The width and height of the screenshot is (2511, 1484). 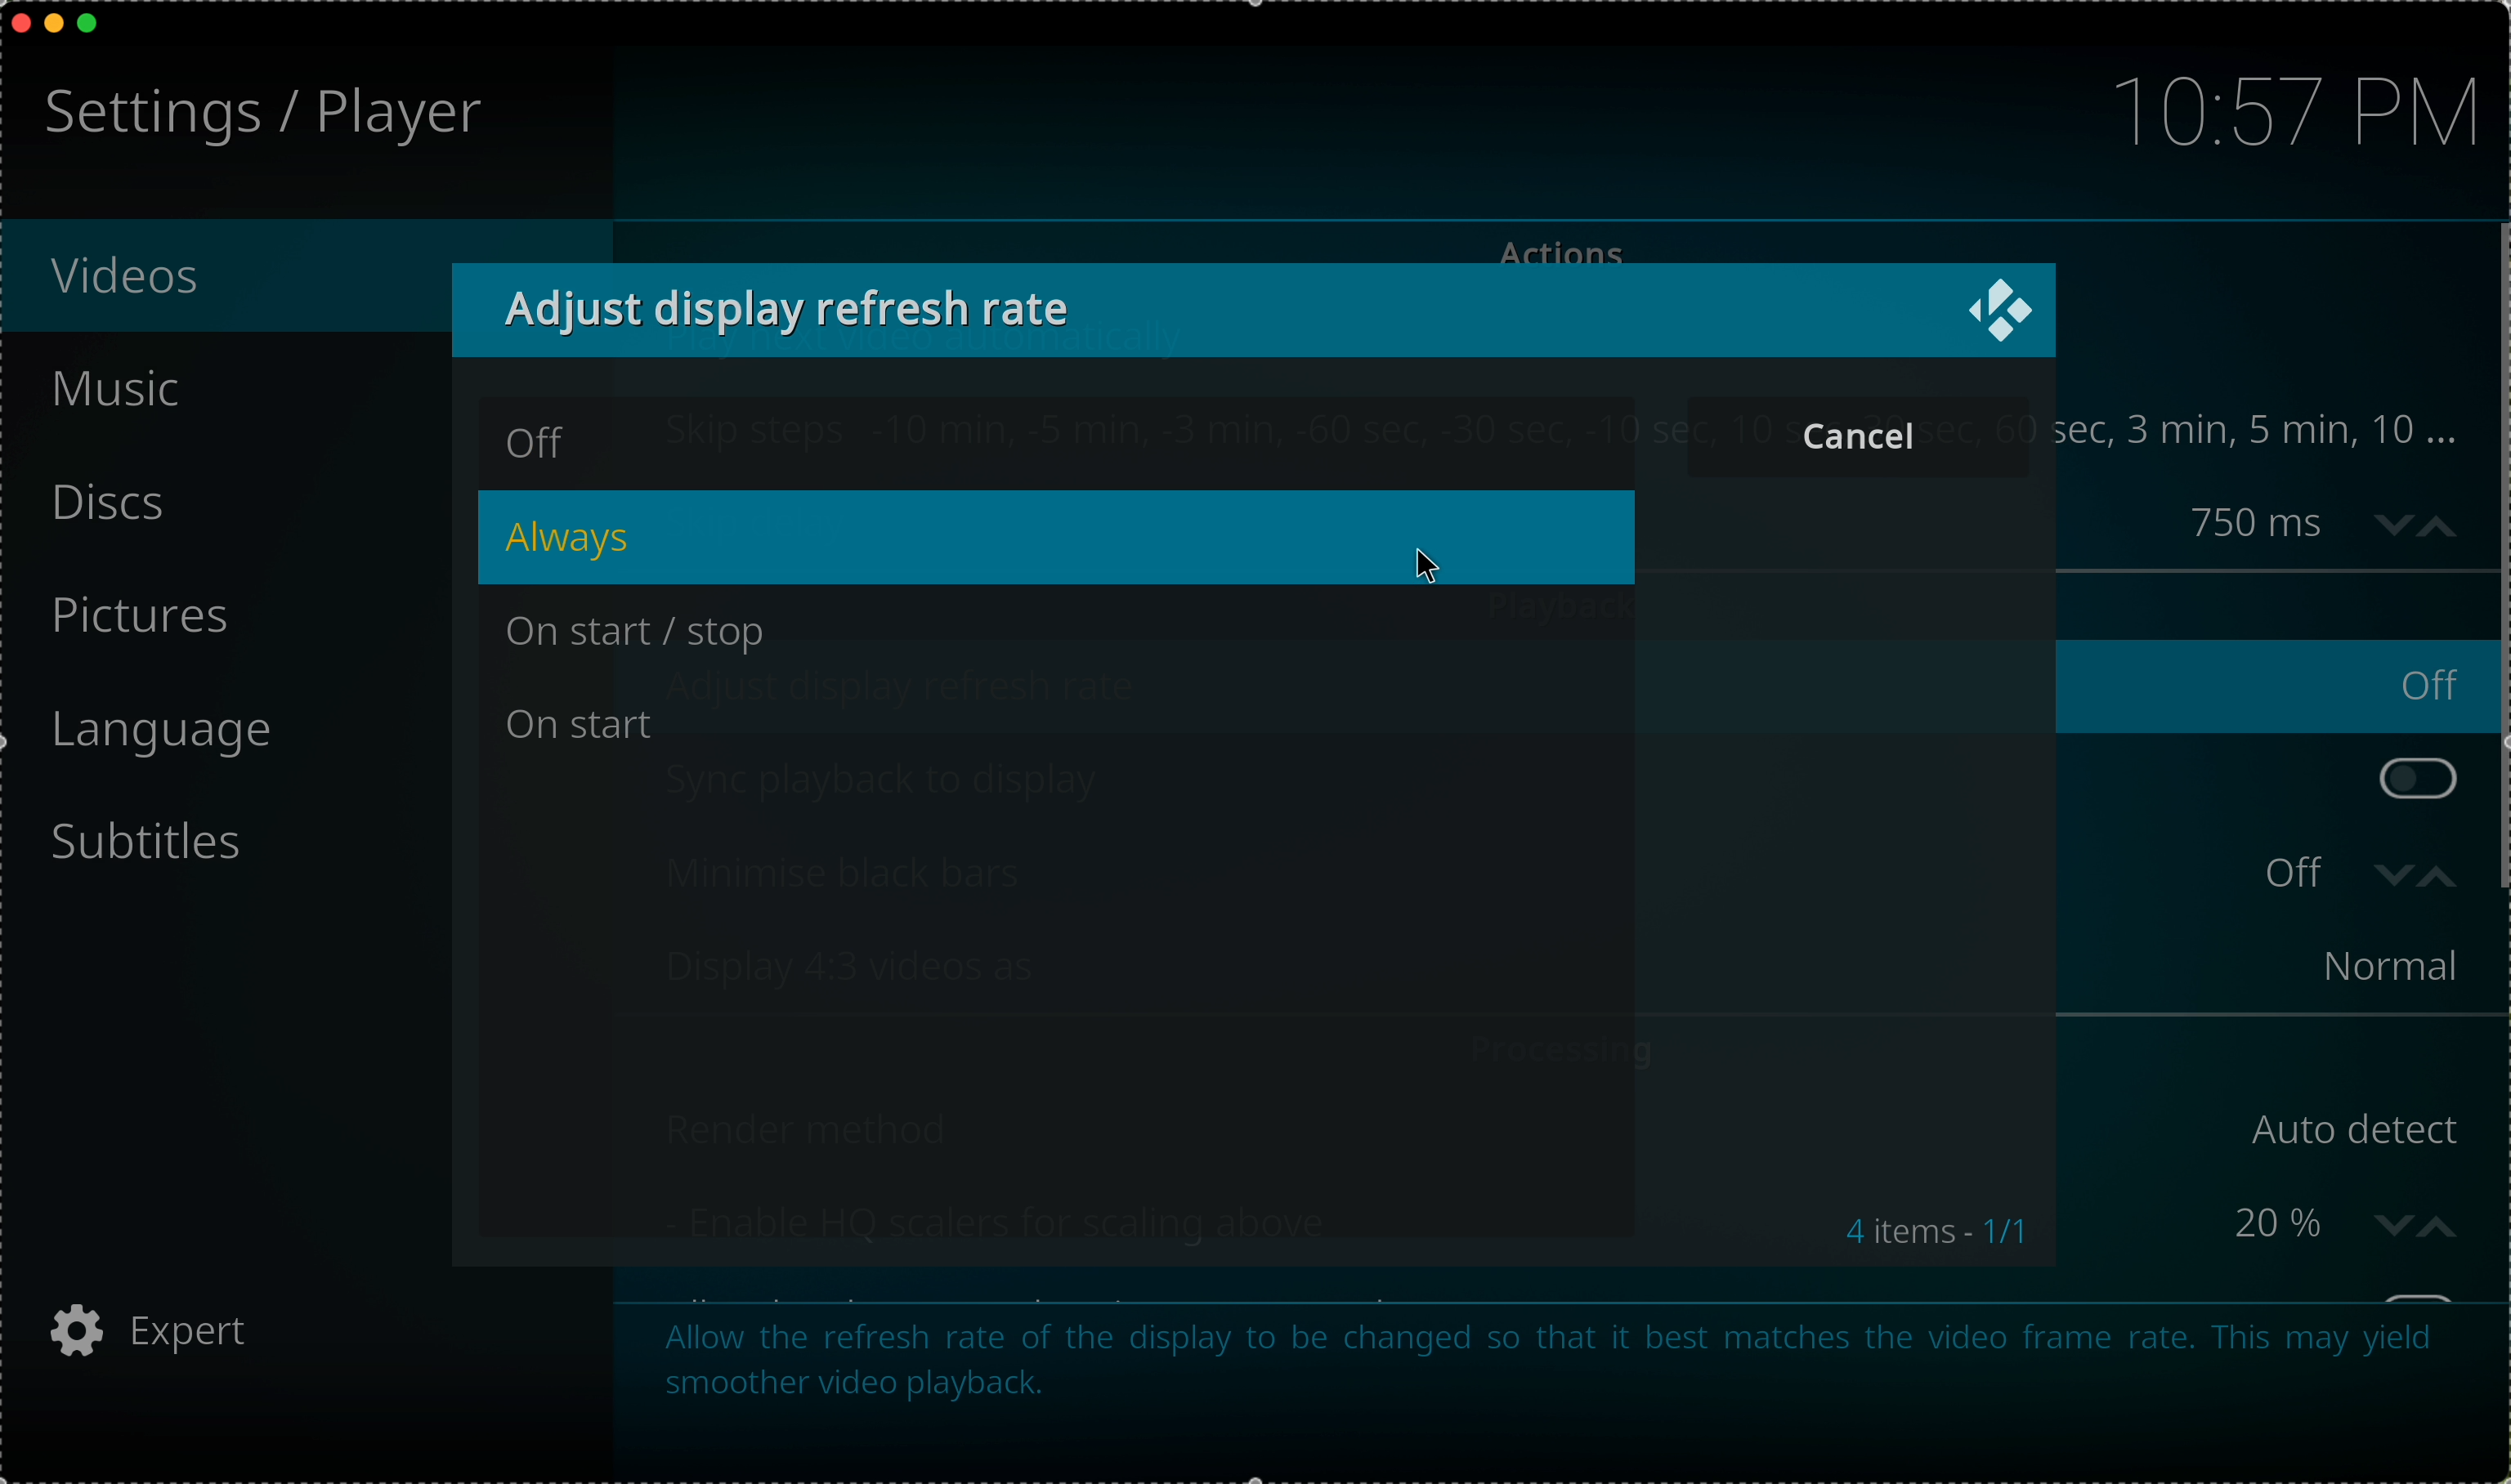 What do you see at coordinates (183, 735) in the screenshot?
I see `language` at bounding box center [183, 735].